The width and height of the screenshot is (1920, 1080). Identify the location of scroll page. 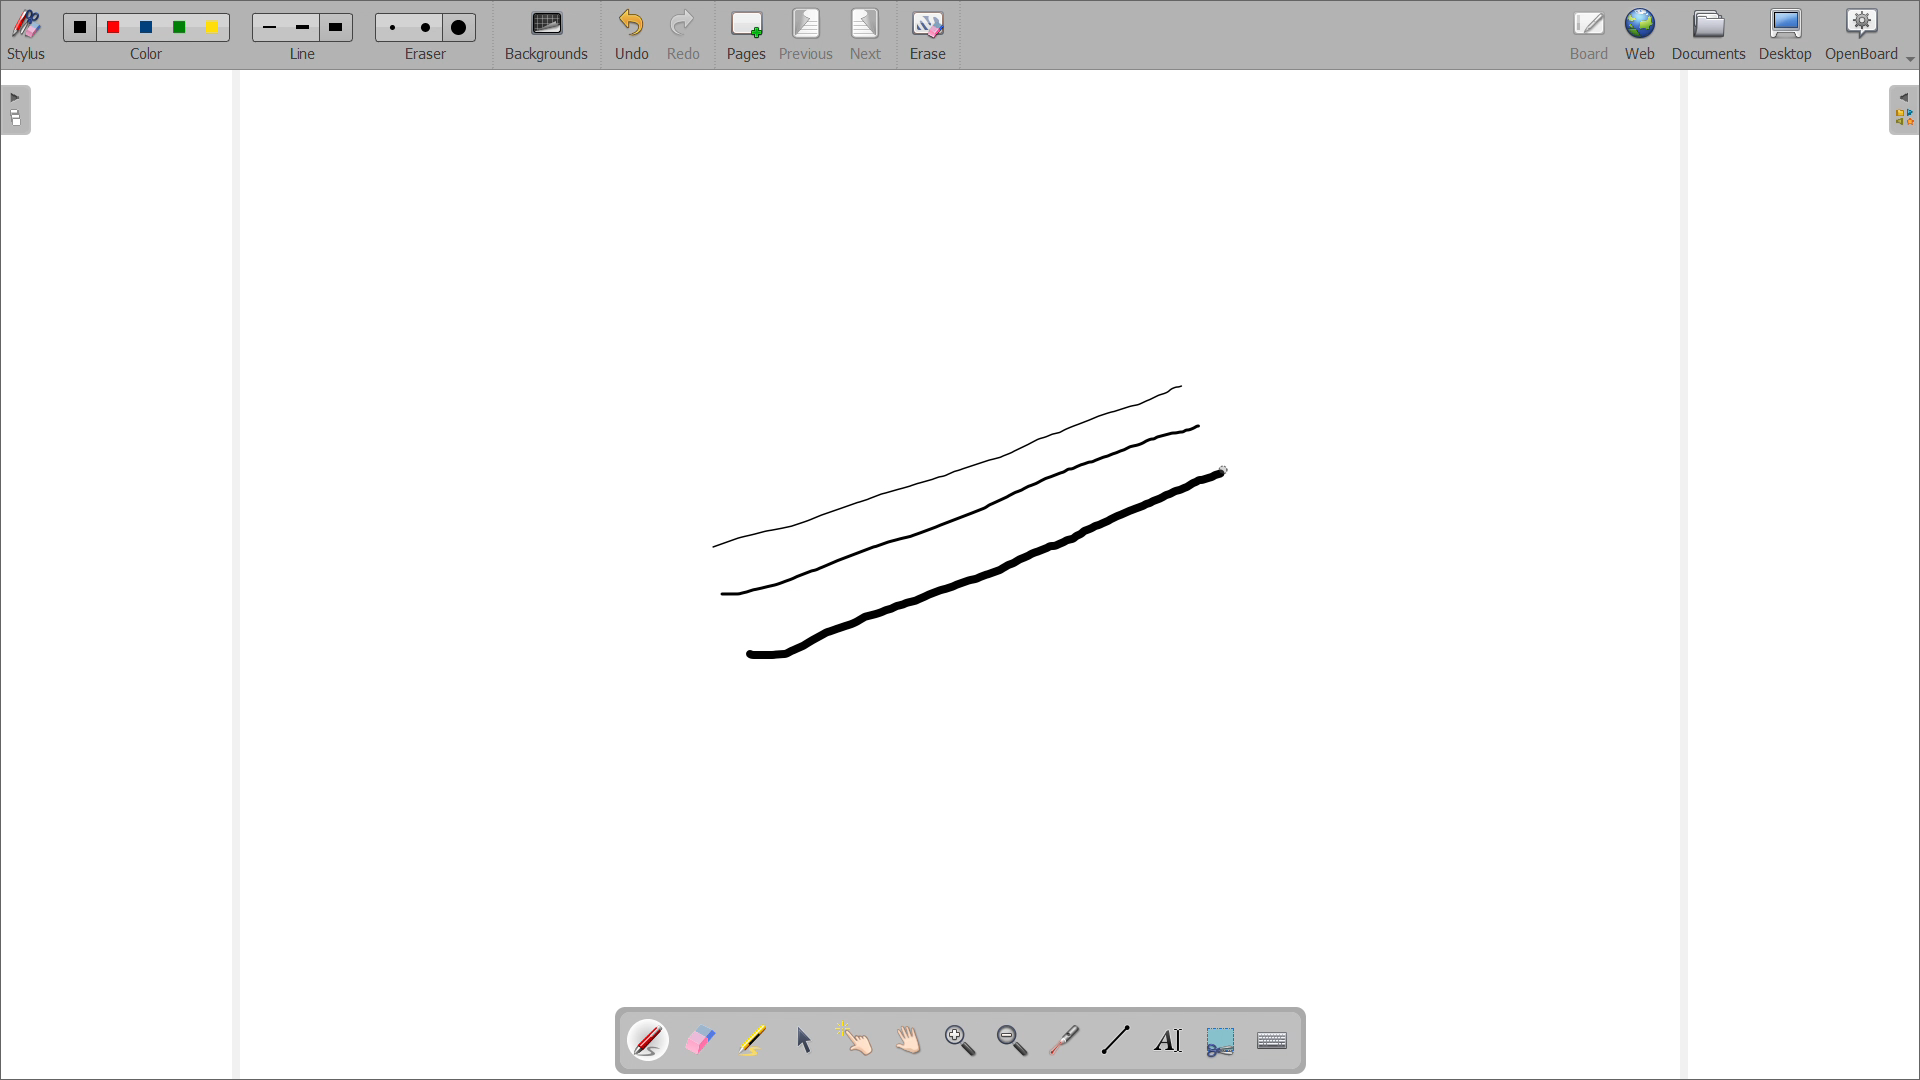
(908, 1039).